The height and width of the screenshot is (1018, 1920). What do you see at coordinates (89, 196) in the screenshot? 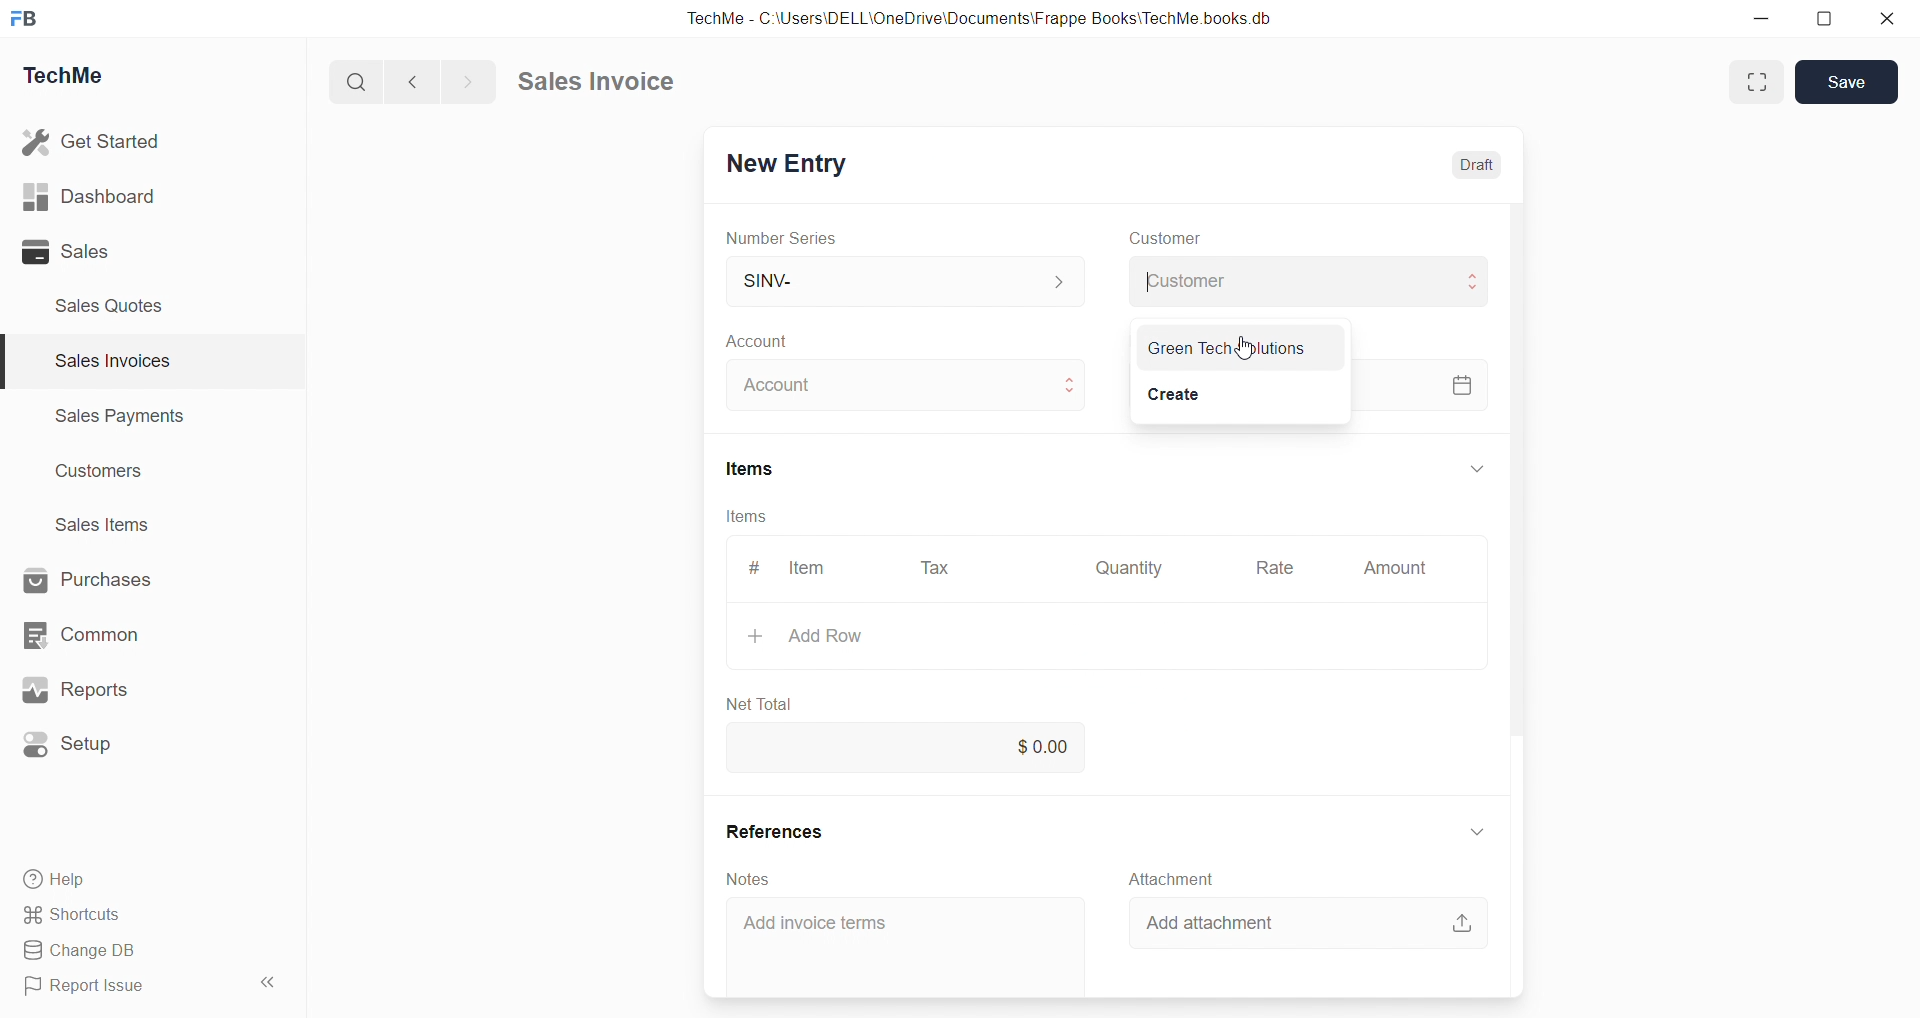
I see `Dashboard` at bounding box center [89, 196].